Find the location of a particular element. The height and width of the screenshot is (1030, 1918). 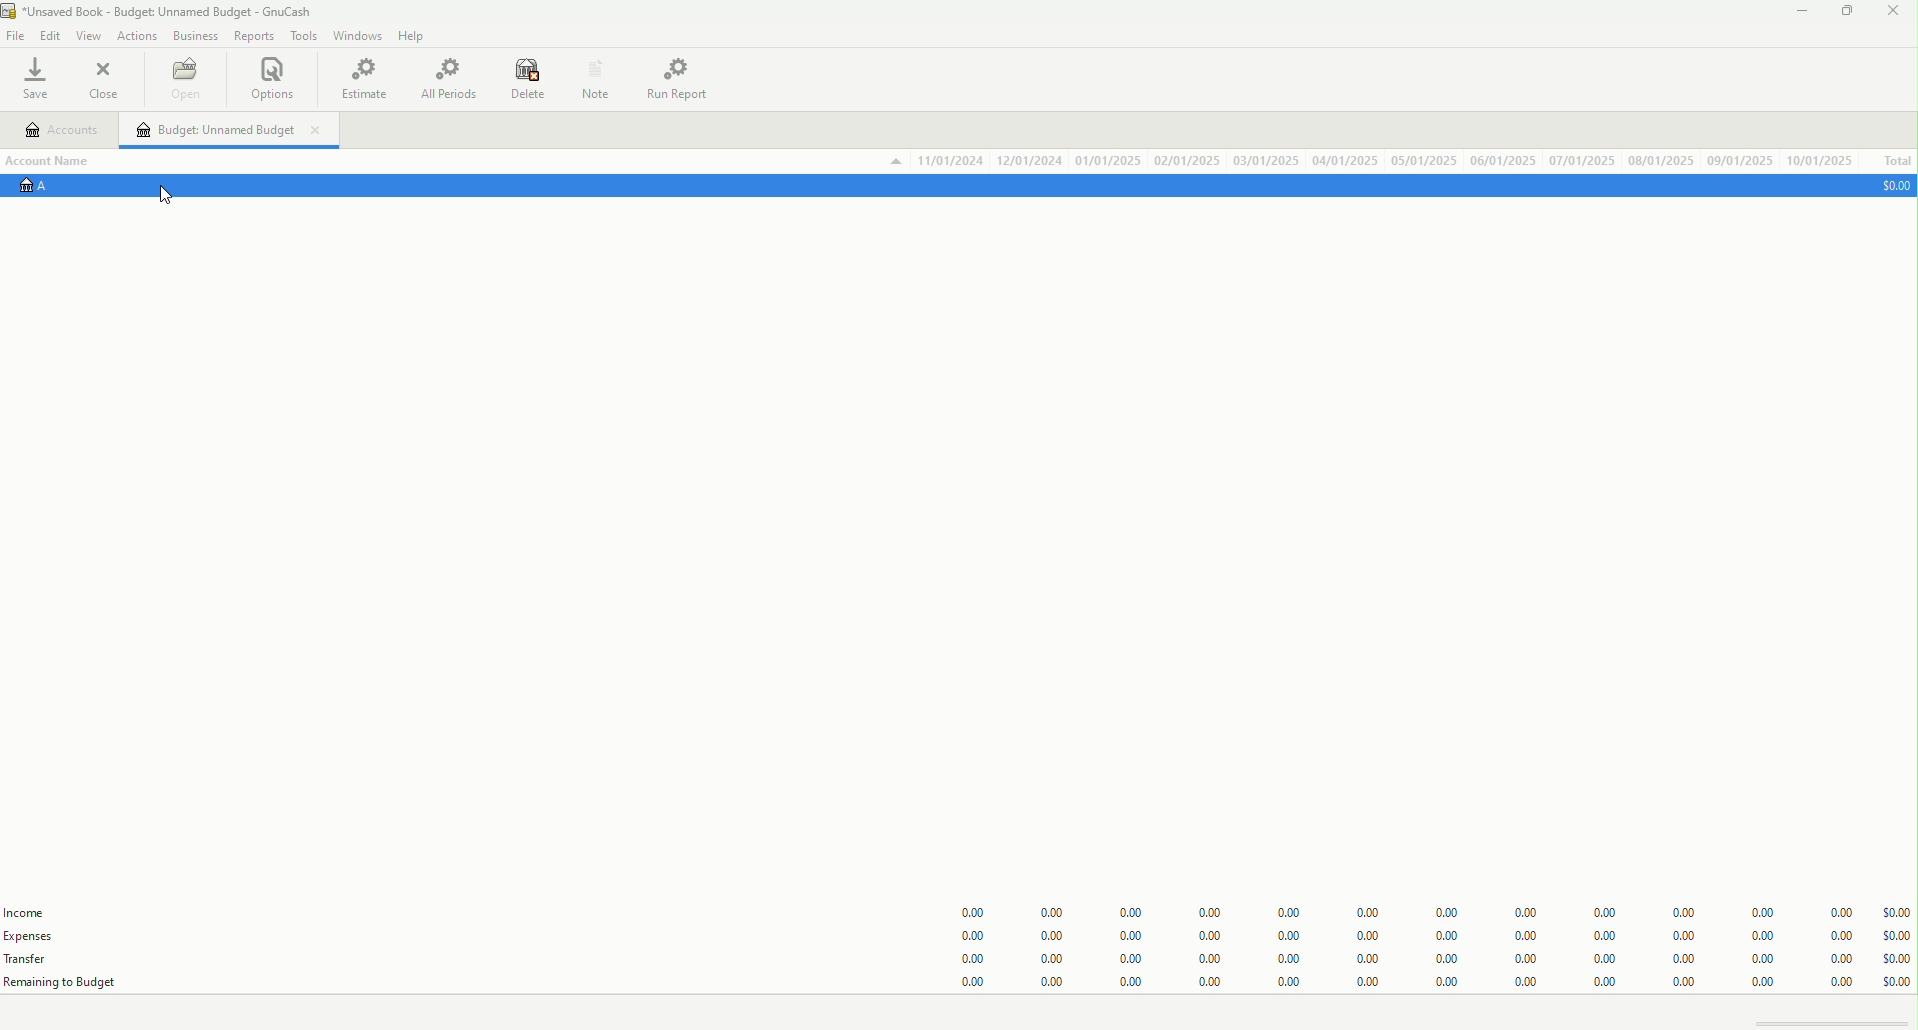

Budget numbers is located at coordinates (1420, 943).